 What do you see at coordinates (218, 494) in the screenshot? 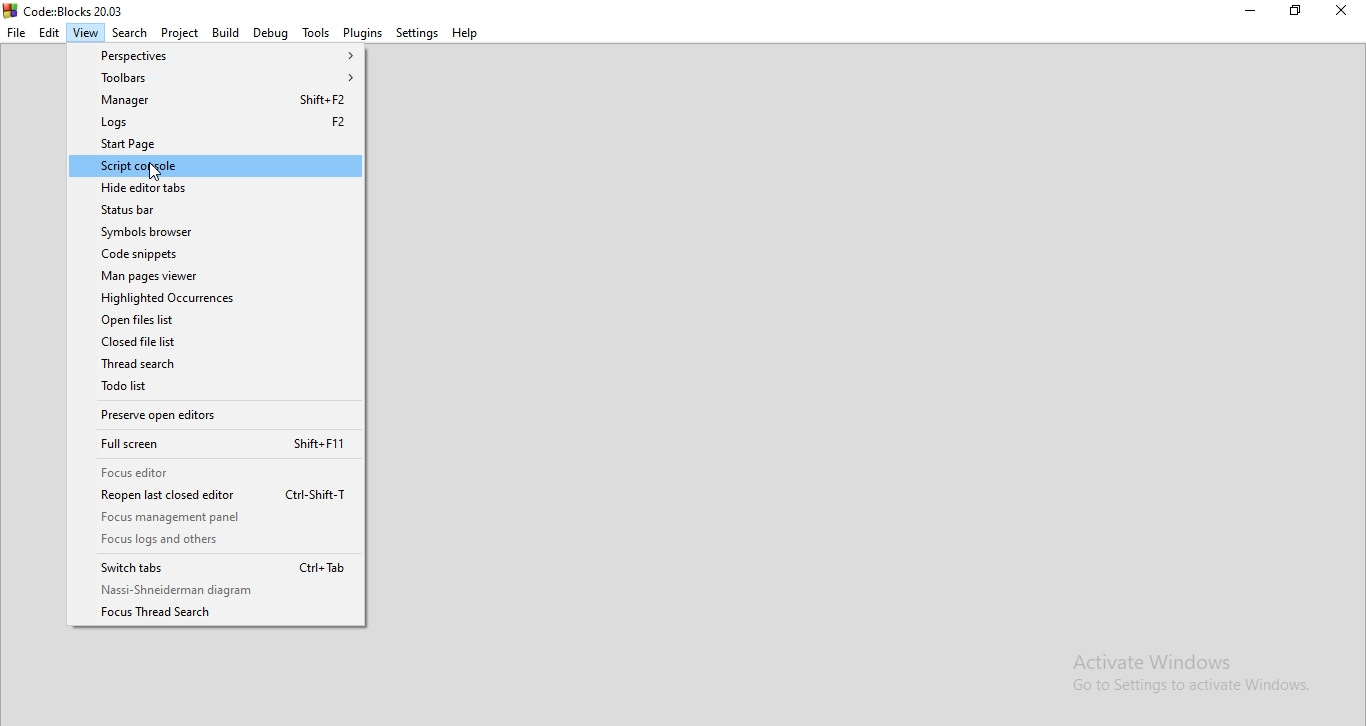
I see `Reopen last closed editor` at bounding box center [218, 494].